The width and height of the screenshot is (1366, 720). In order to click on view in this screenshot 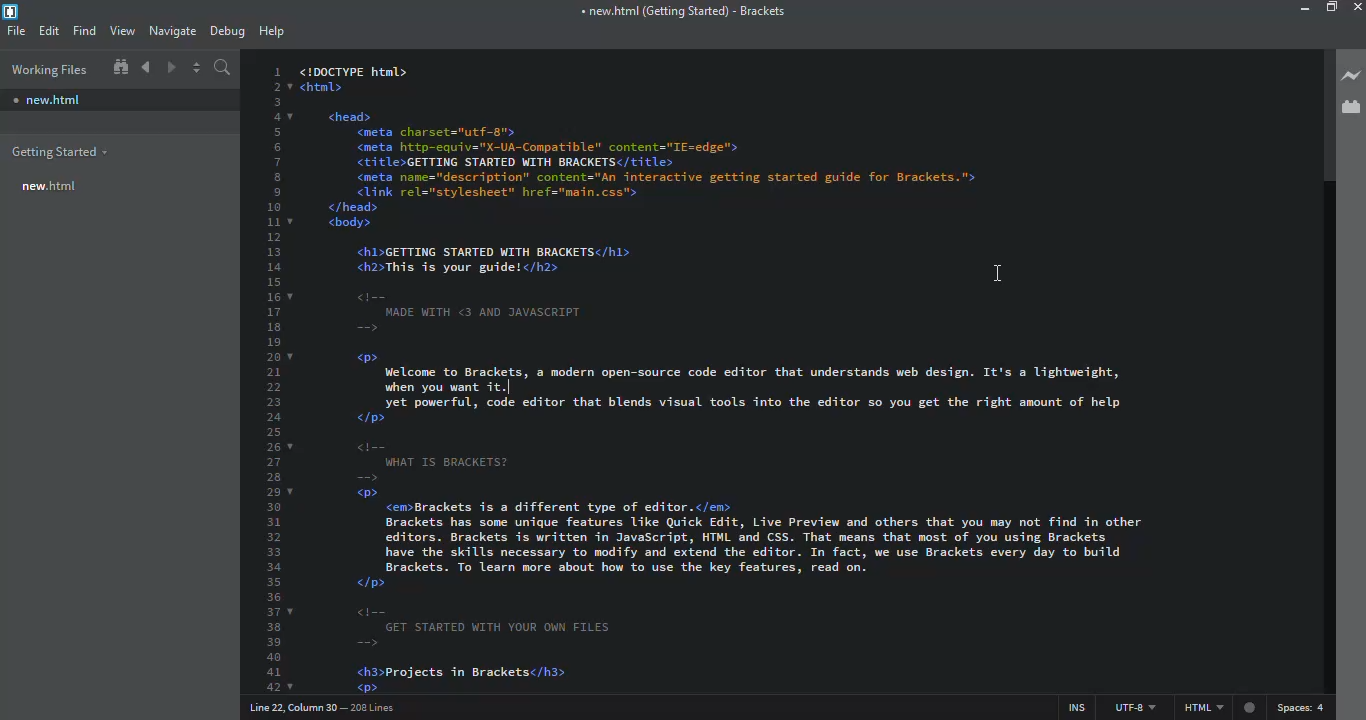, I will do `click(123, 29)`.